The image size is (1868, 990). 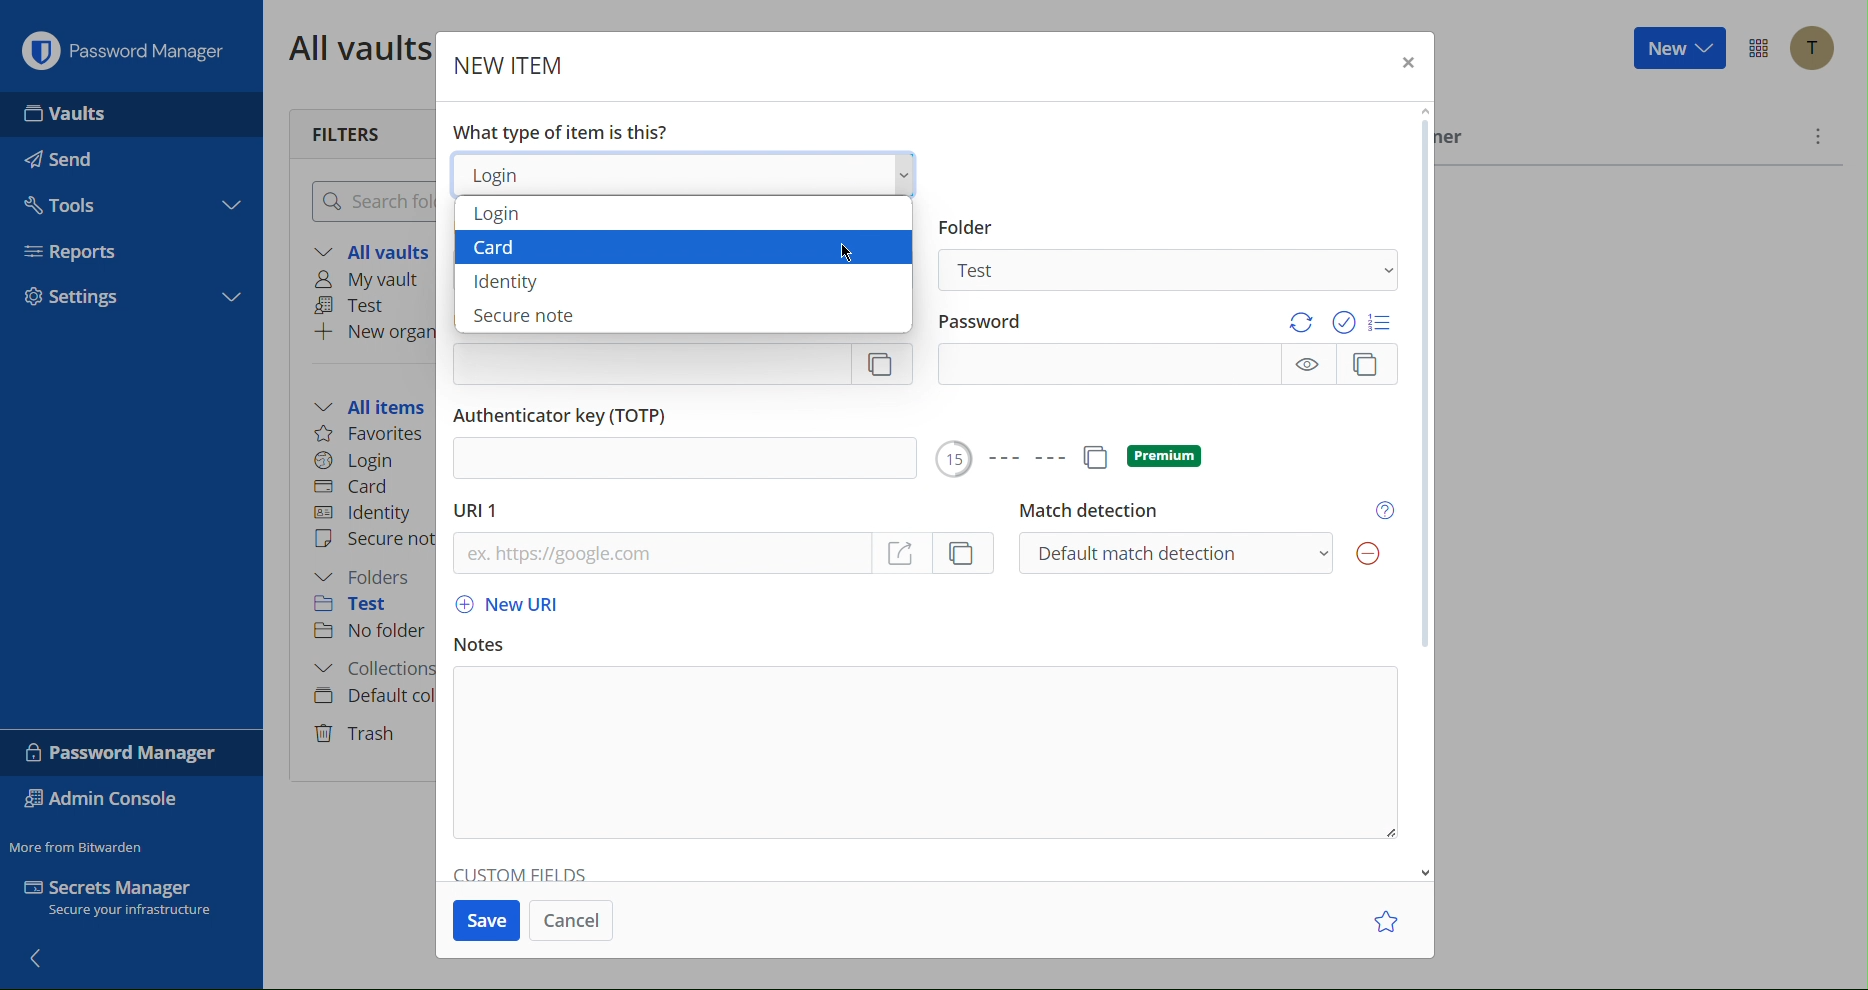 I want to click on No folder, so click(x=379, y=631).